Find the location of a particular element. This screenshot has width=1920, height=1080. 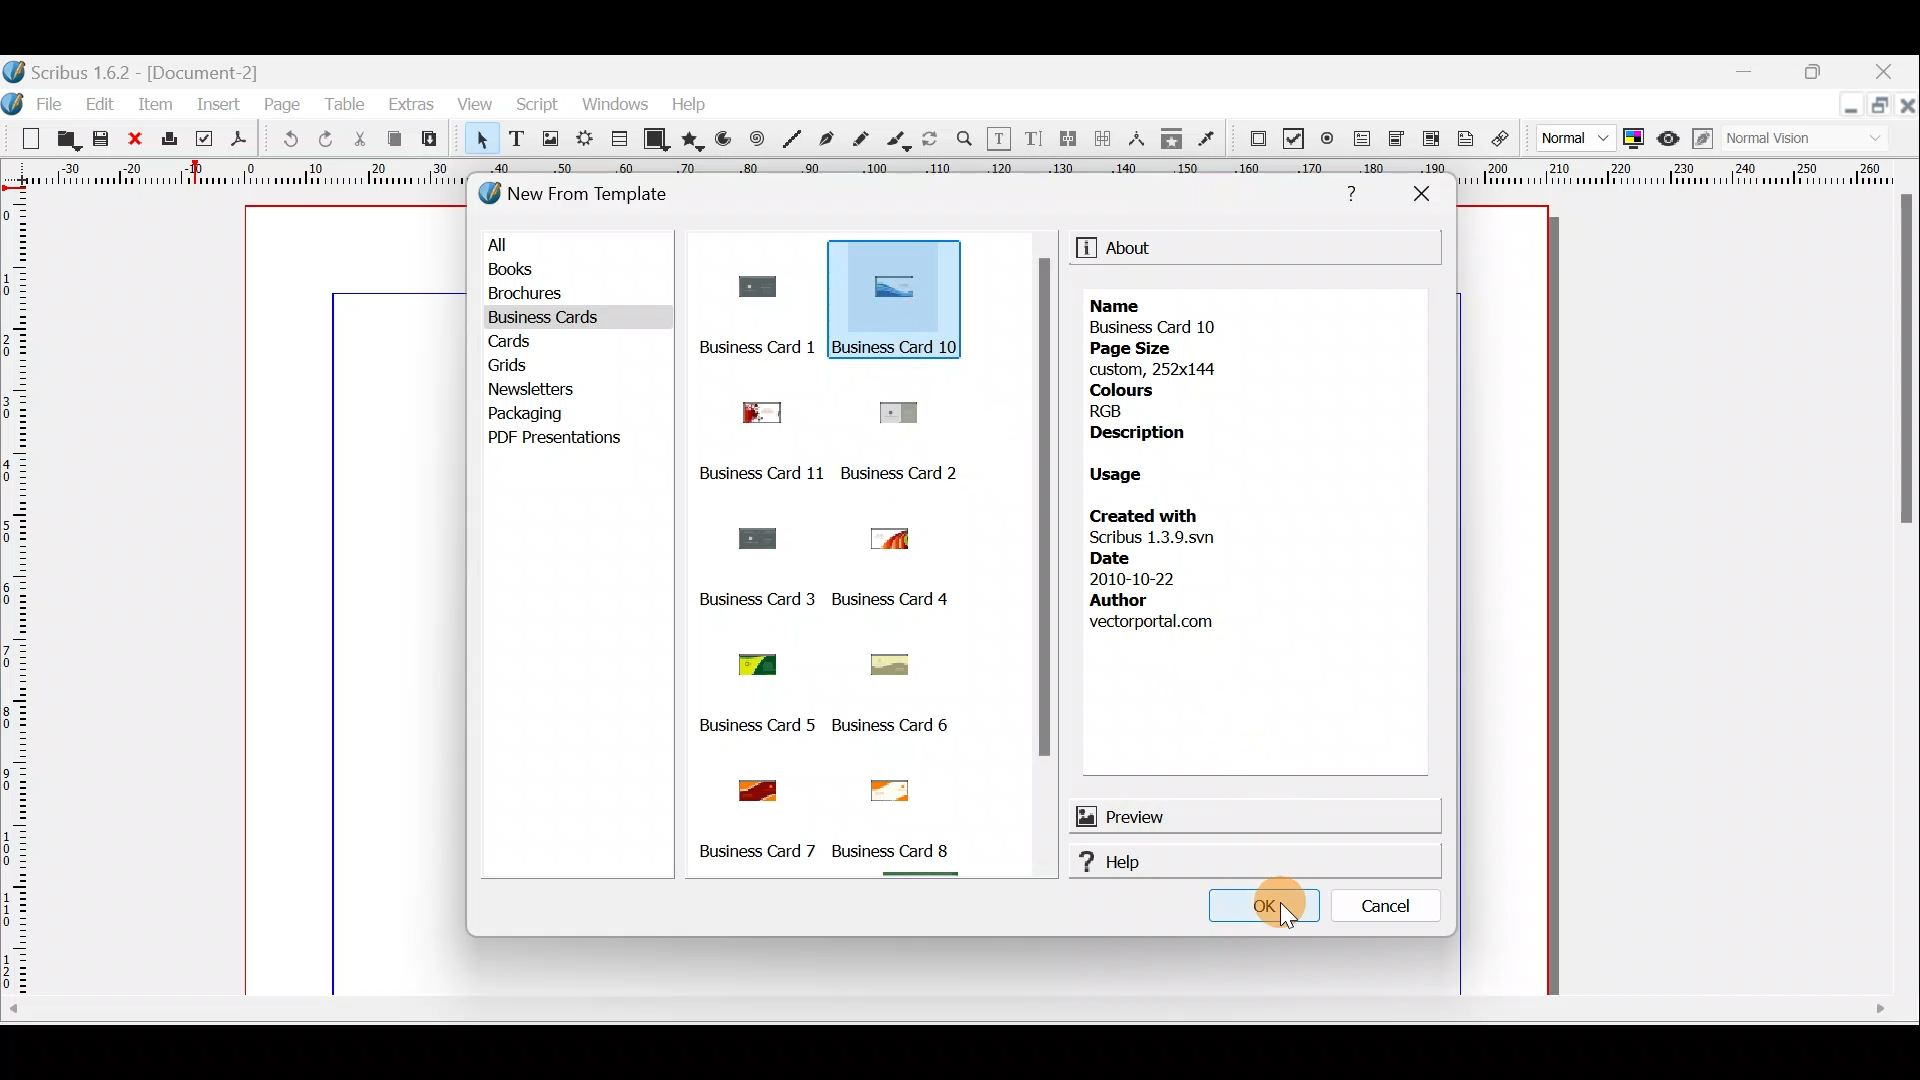

Business Card 5 is located at coordinates (755, 727).